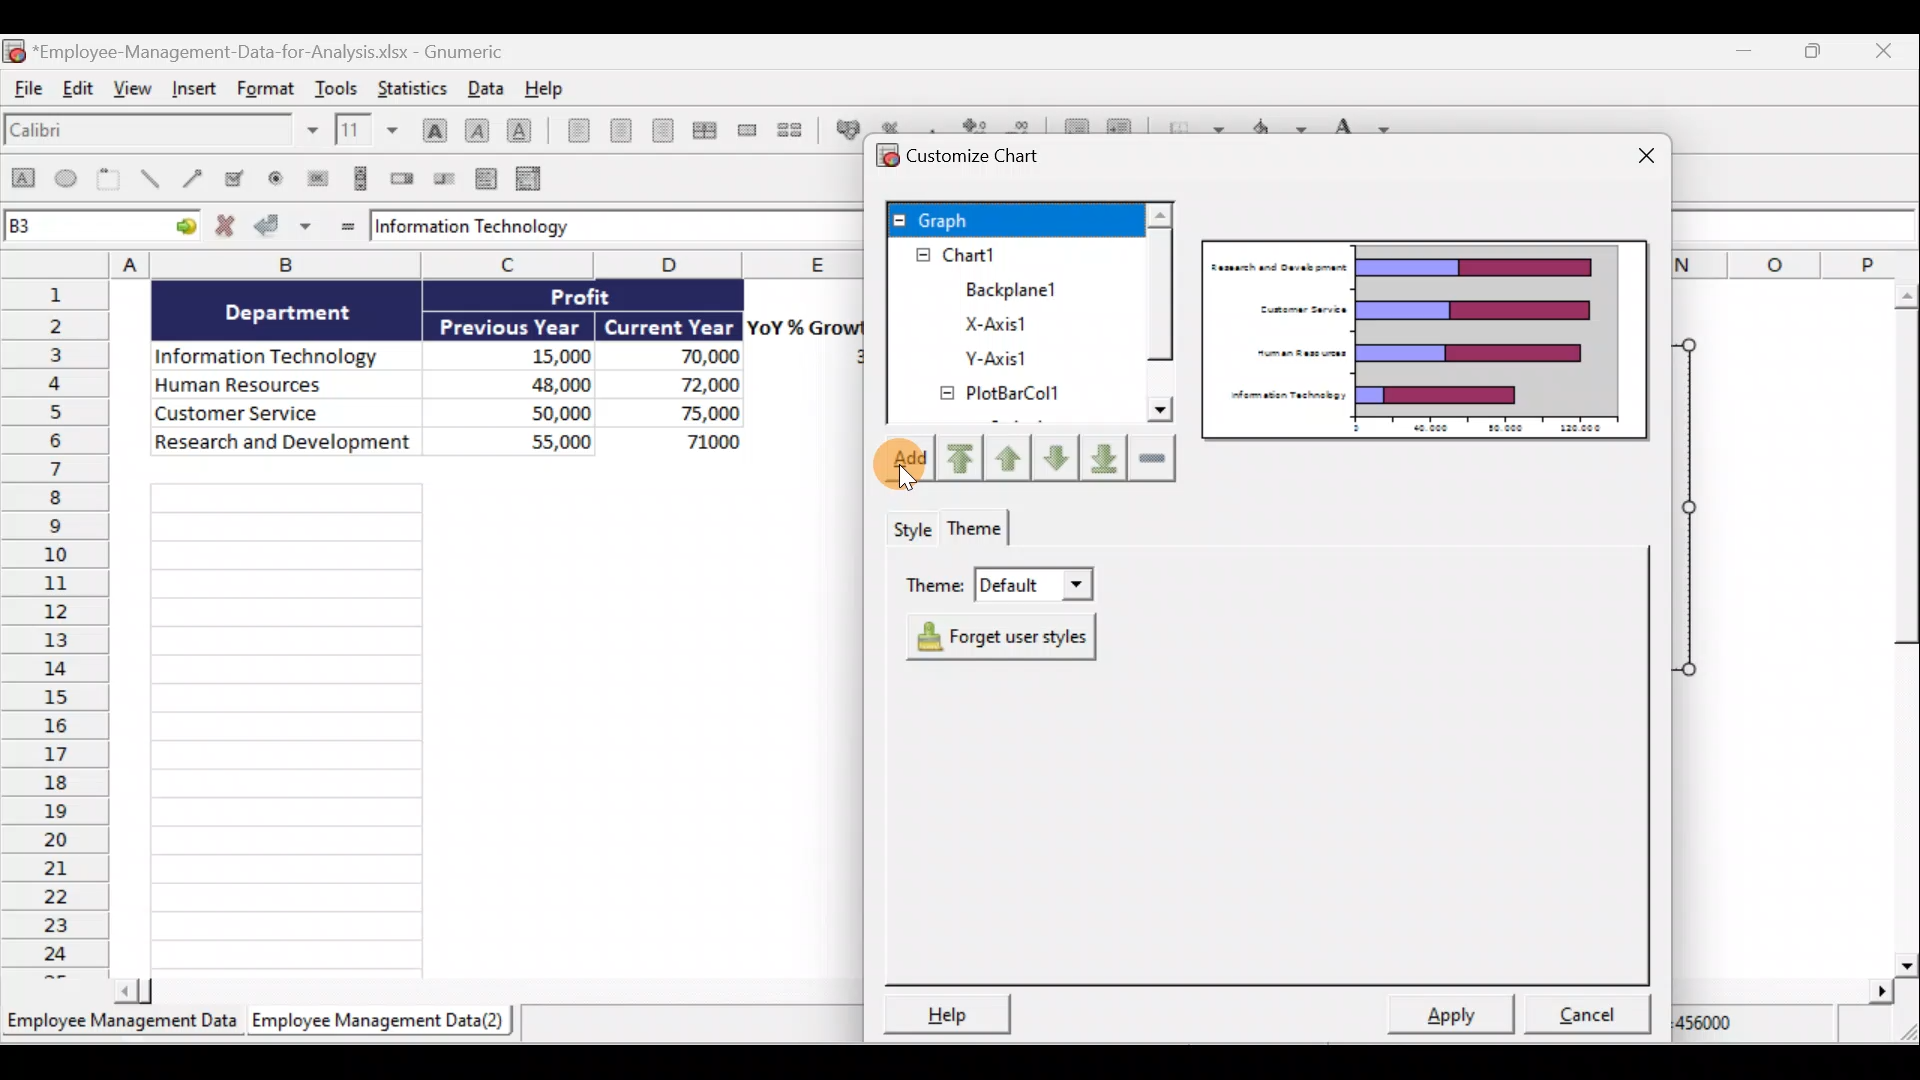 Image resolution: width=1920 pixels, height=1080 pixels. What do you see at coordinates (903, 467) in the screenshot?
I see `Add` at bounding box center [903, 467].